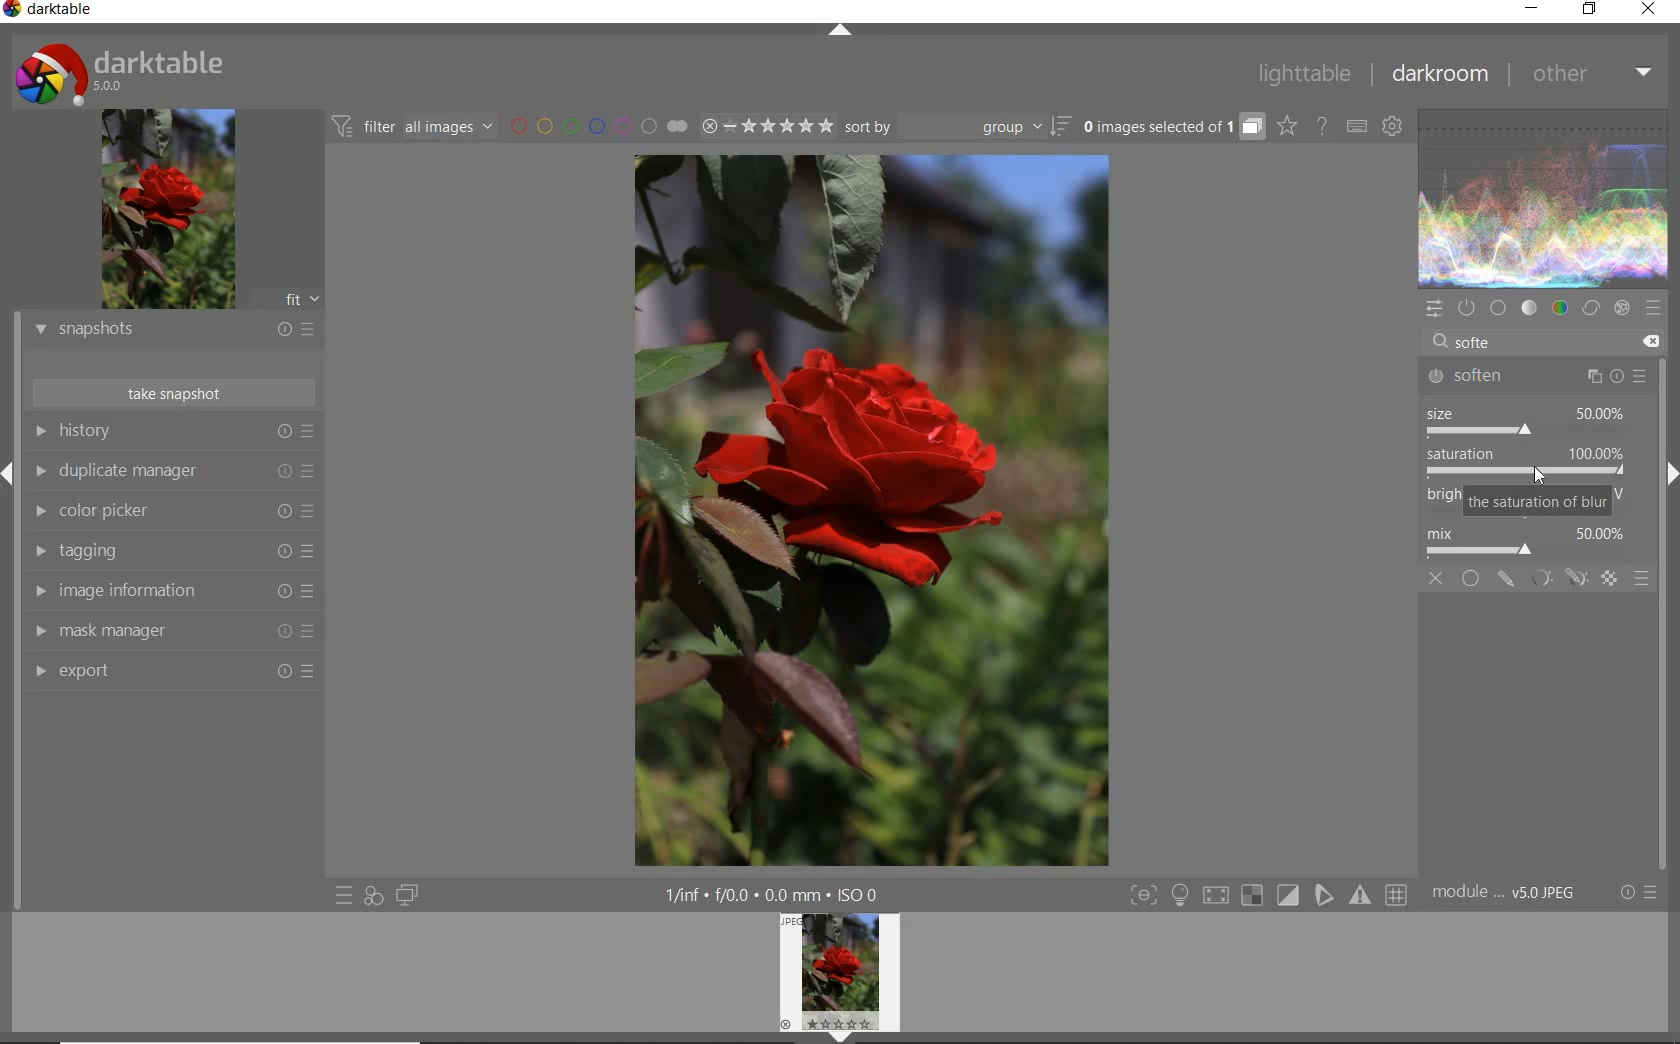 Image resolution: width=1680 pixels, height=1044 pixels. I want to click on search modules by name, so click(1525, 336).